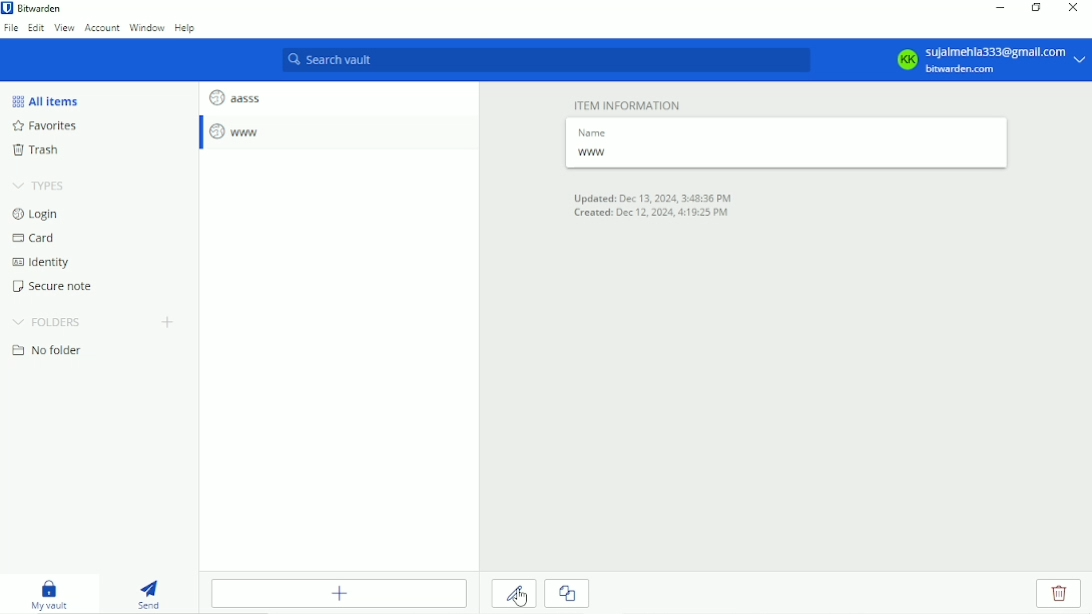  What do you see at coordinates (57, 286) in the screenshot?
I see `Secure note` at bounding box center [57, 286].